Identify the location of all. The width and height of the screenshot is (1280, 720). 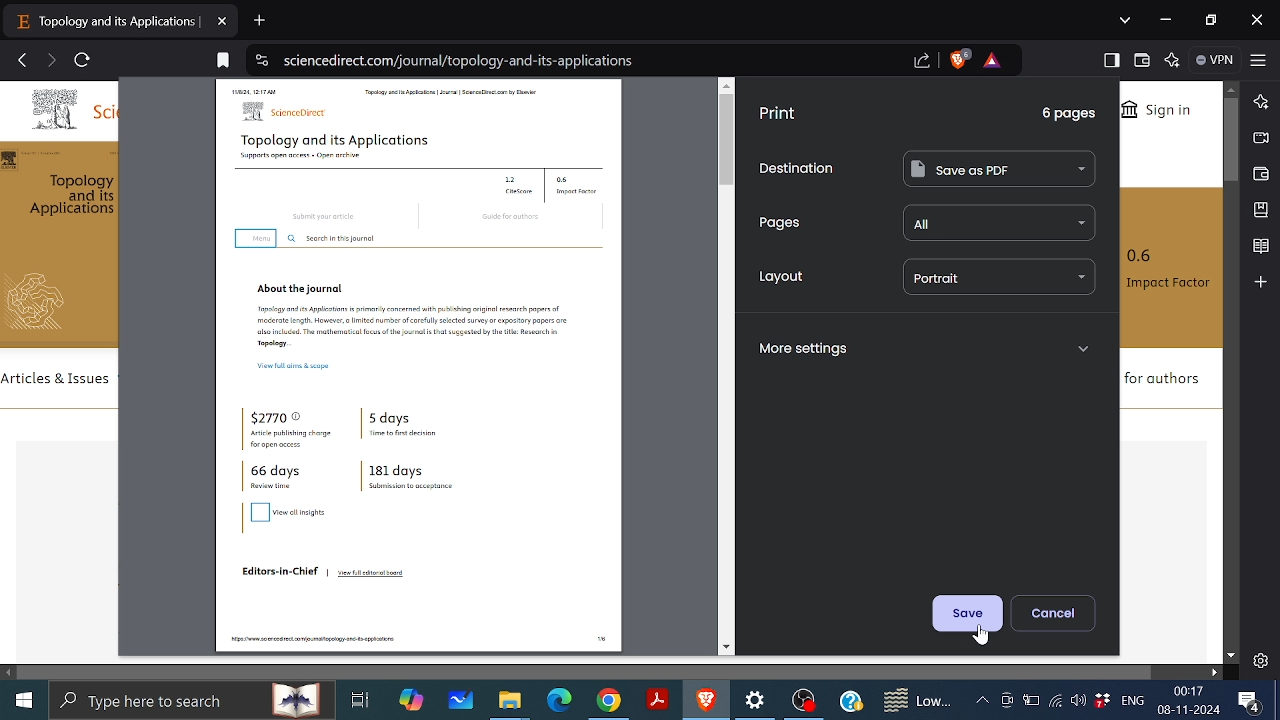
(1001, 222).